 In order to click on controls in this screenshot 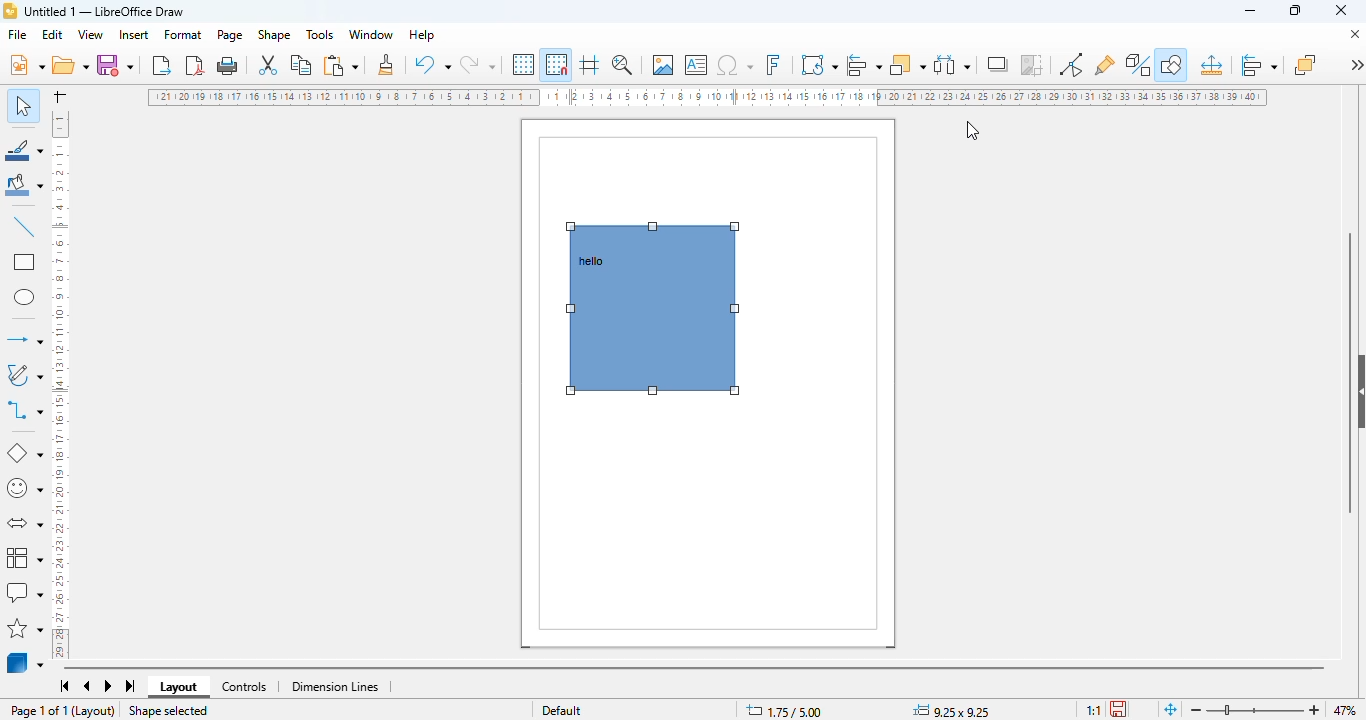, I will do `click(244, 687)`.